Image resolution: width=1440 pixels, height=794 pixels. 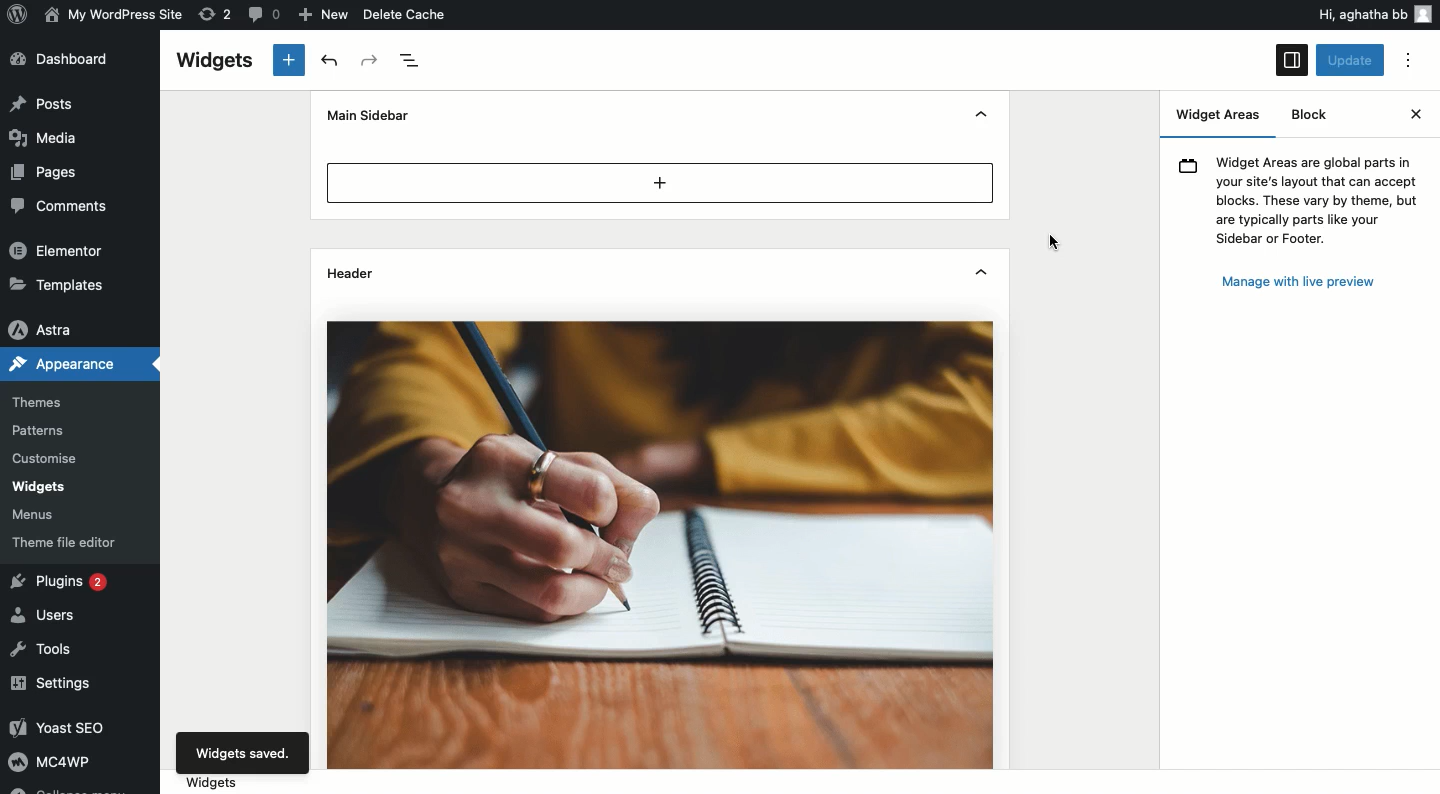 I want to click on Widgets, so click(x=38, y=487).